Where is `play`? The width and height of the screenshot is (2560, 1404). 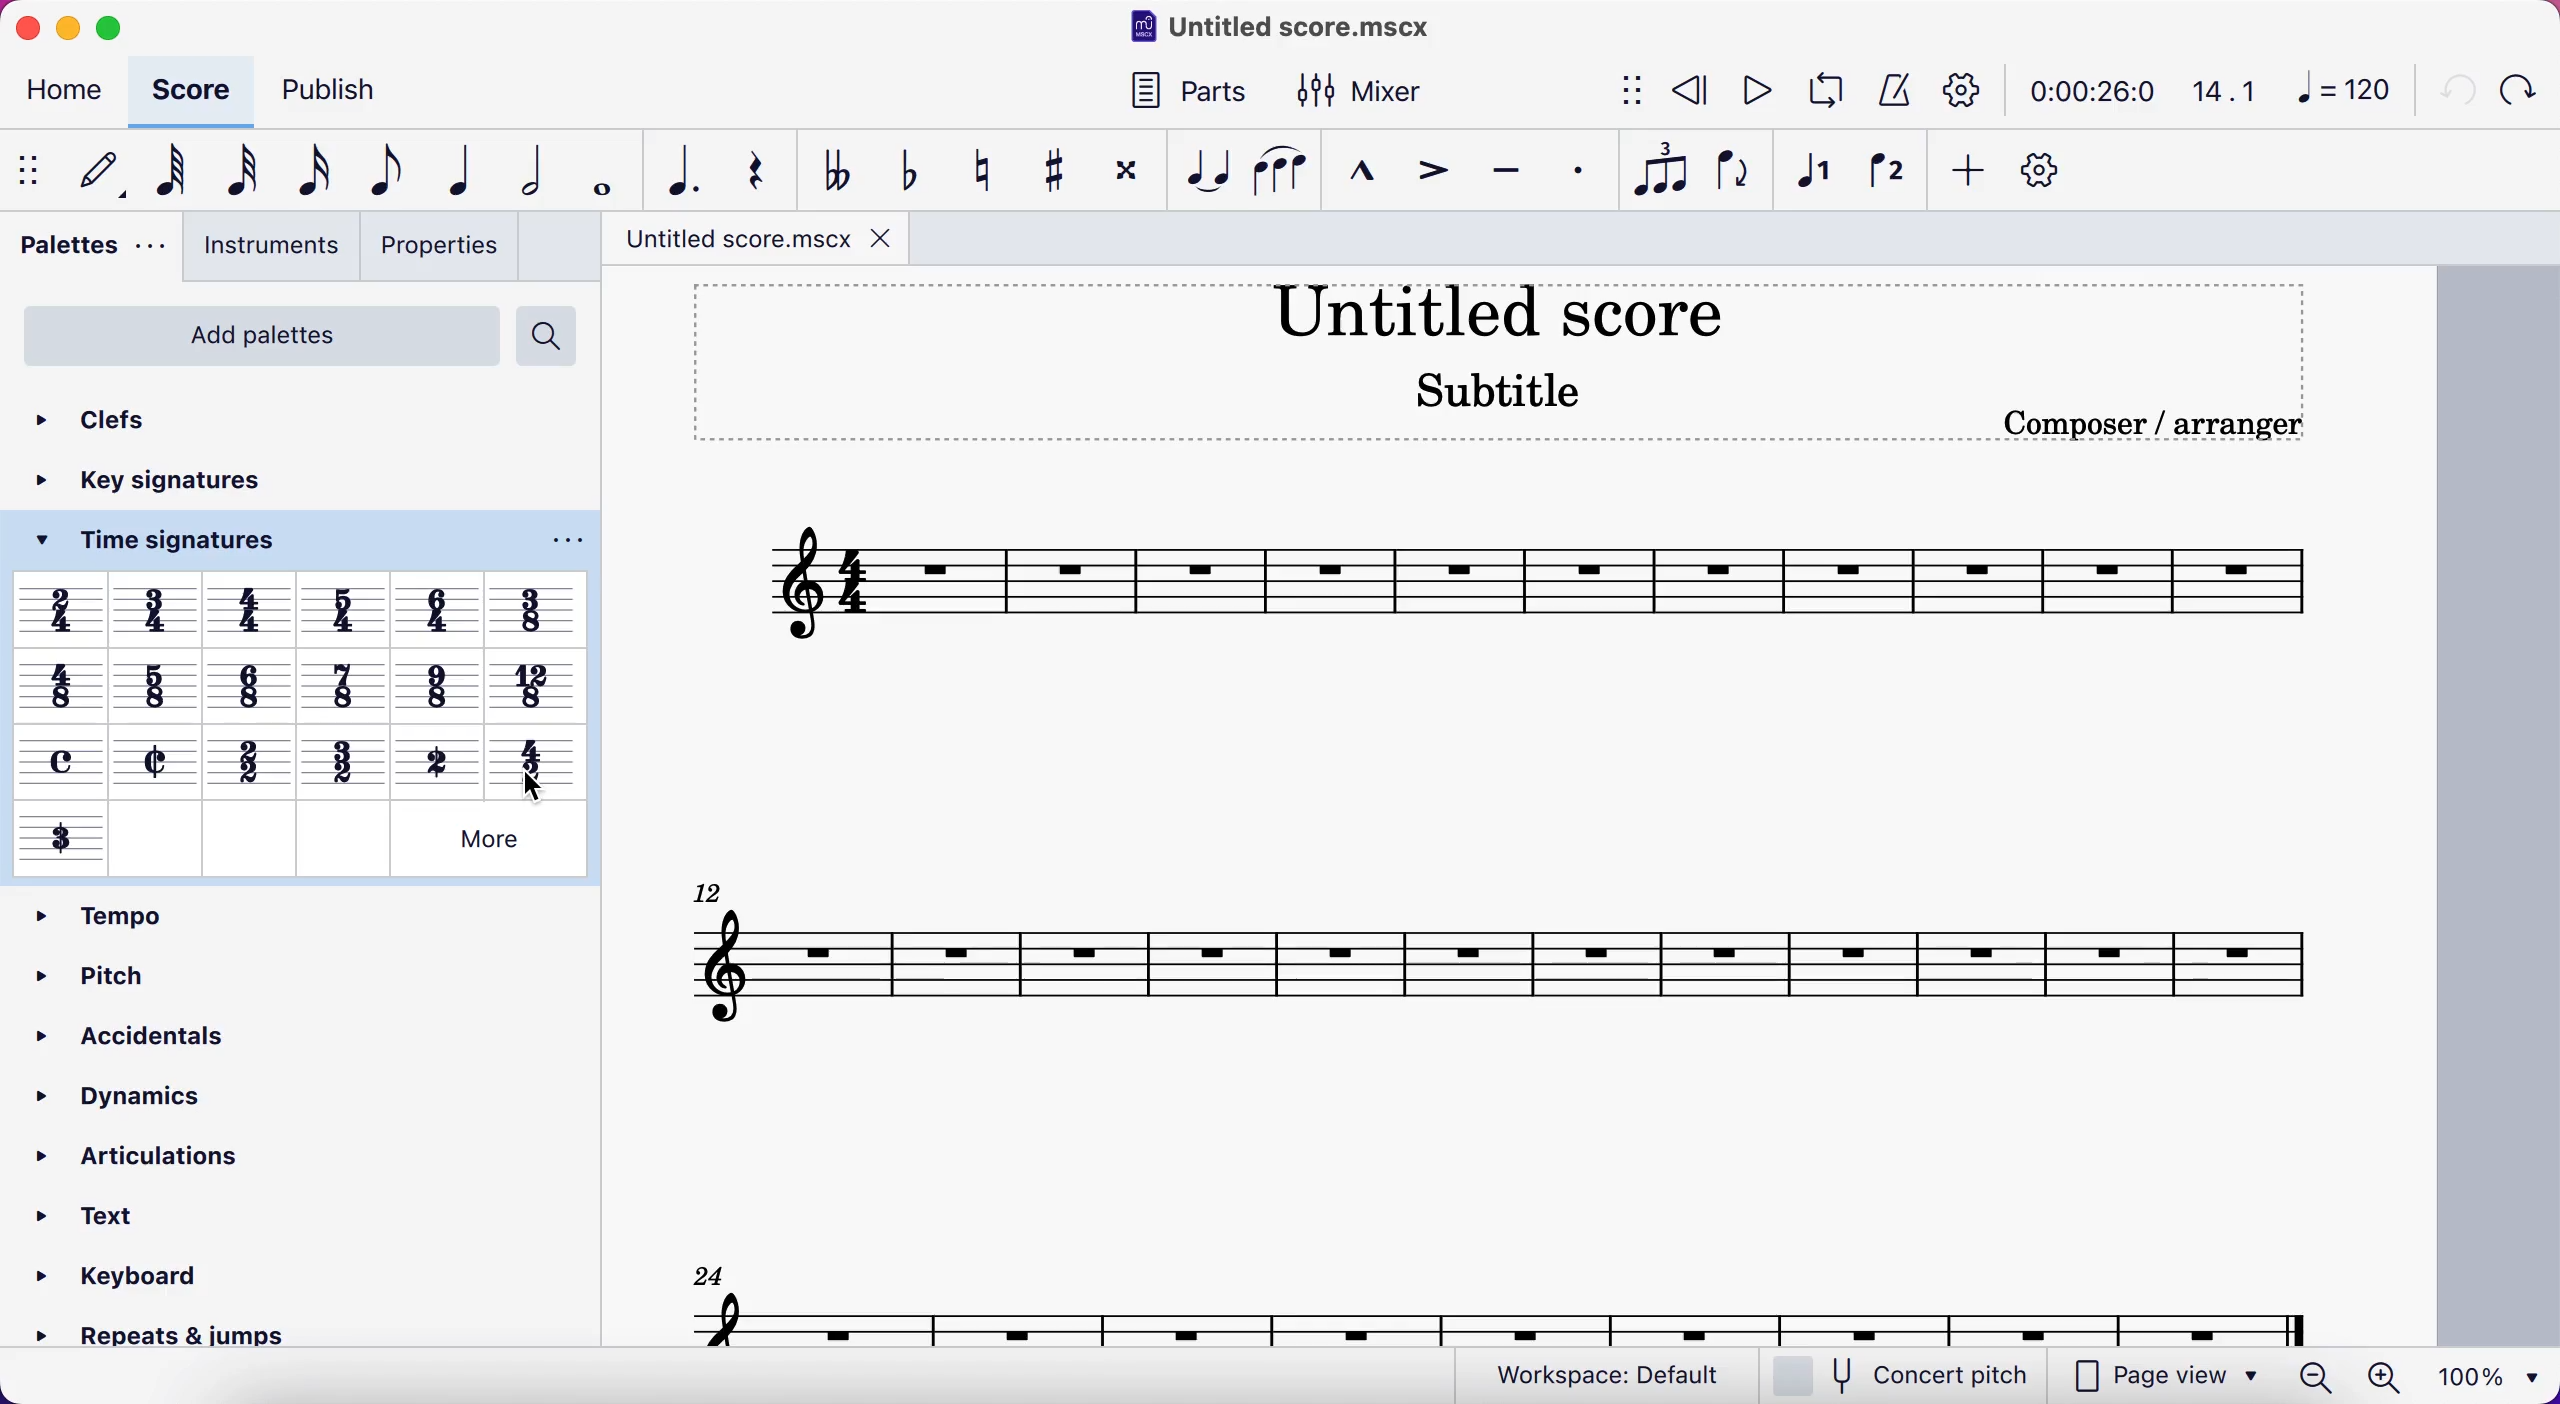
play is located at coordinates (1746, 91).